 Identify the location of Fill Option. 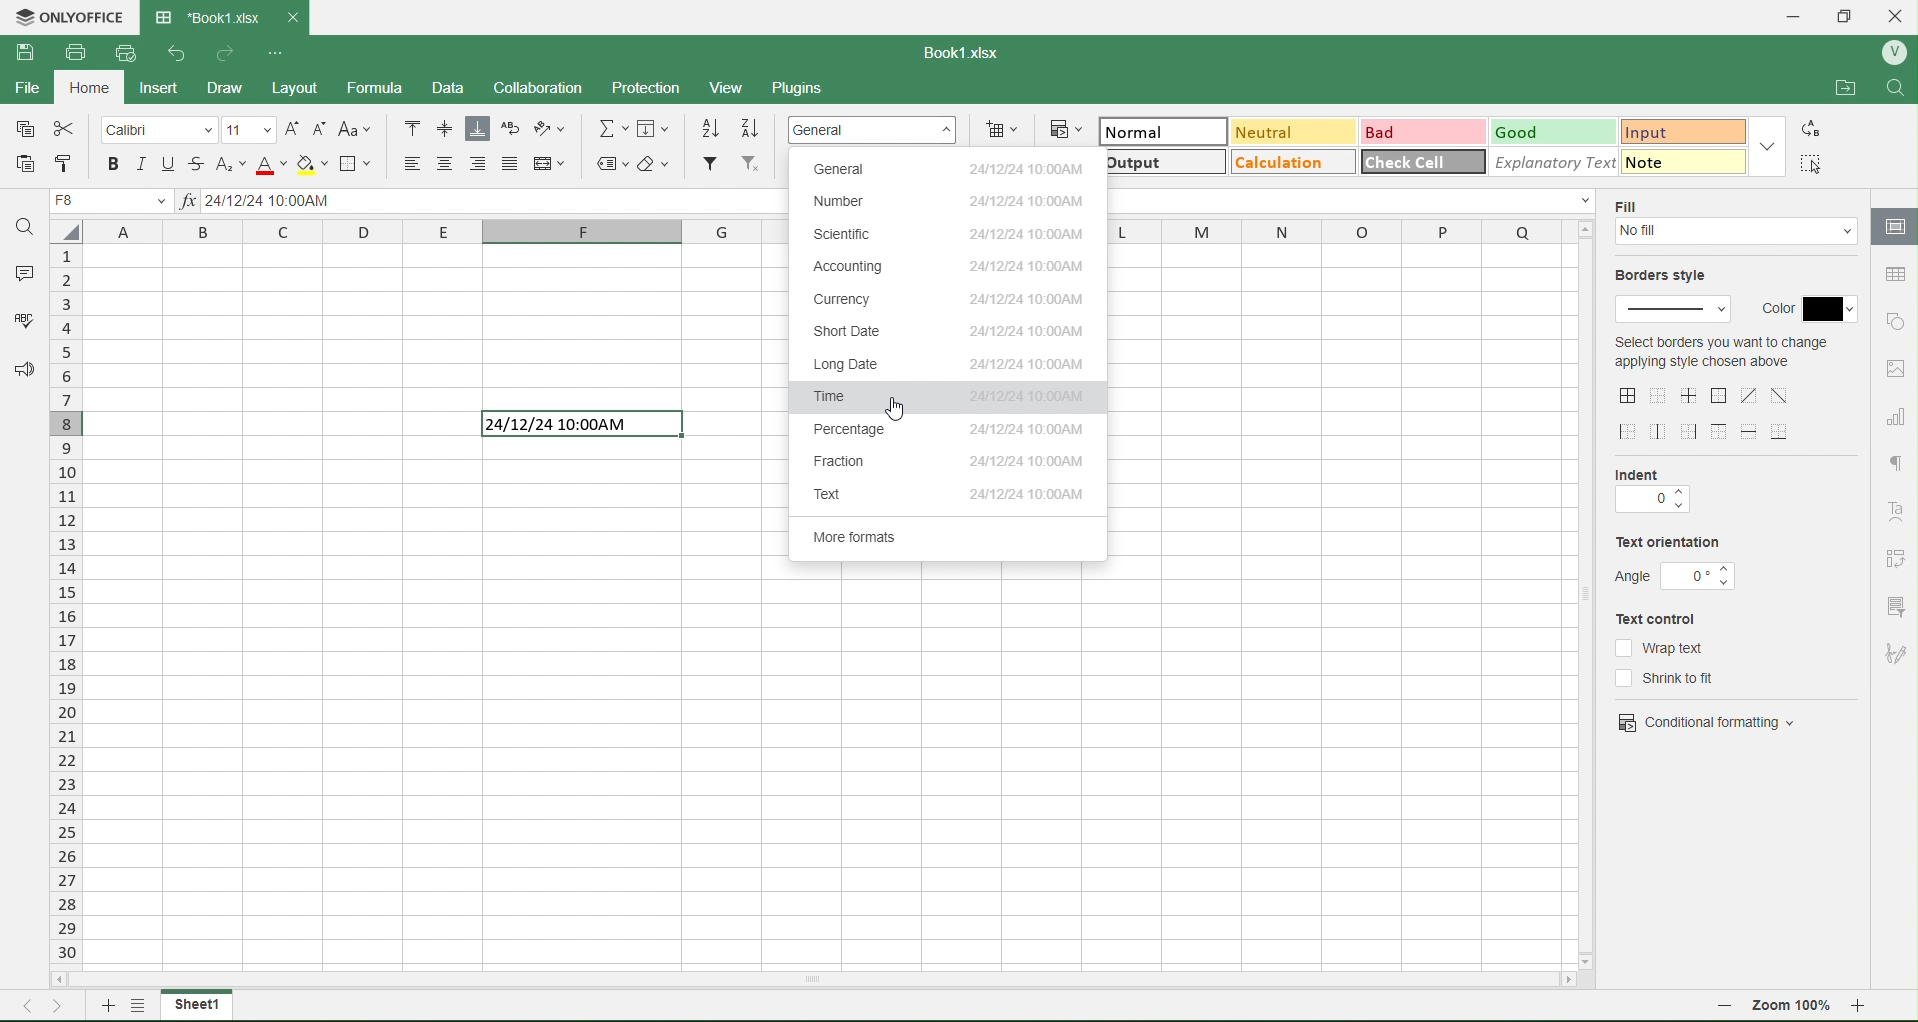
(115, 203).